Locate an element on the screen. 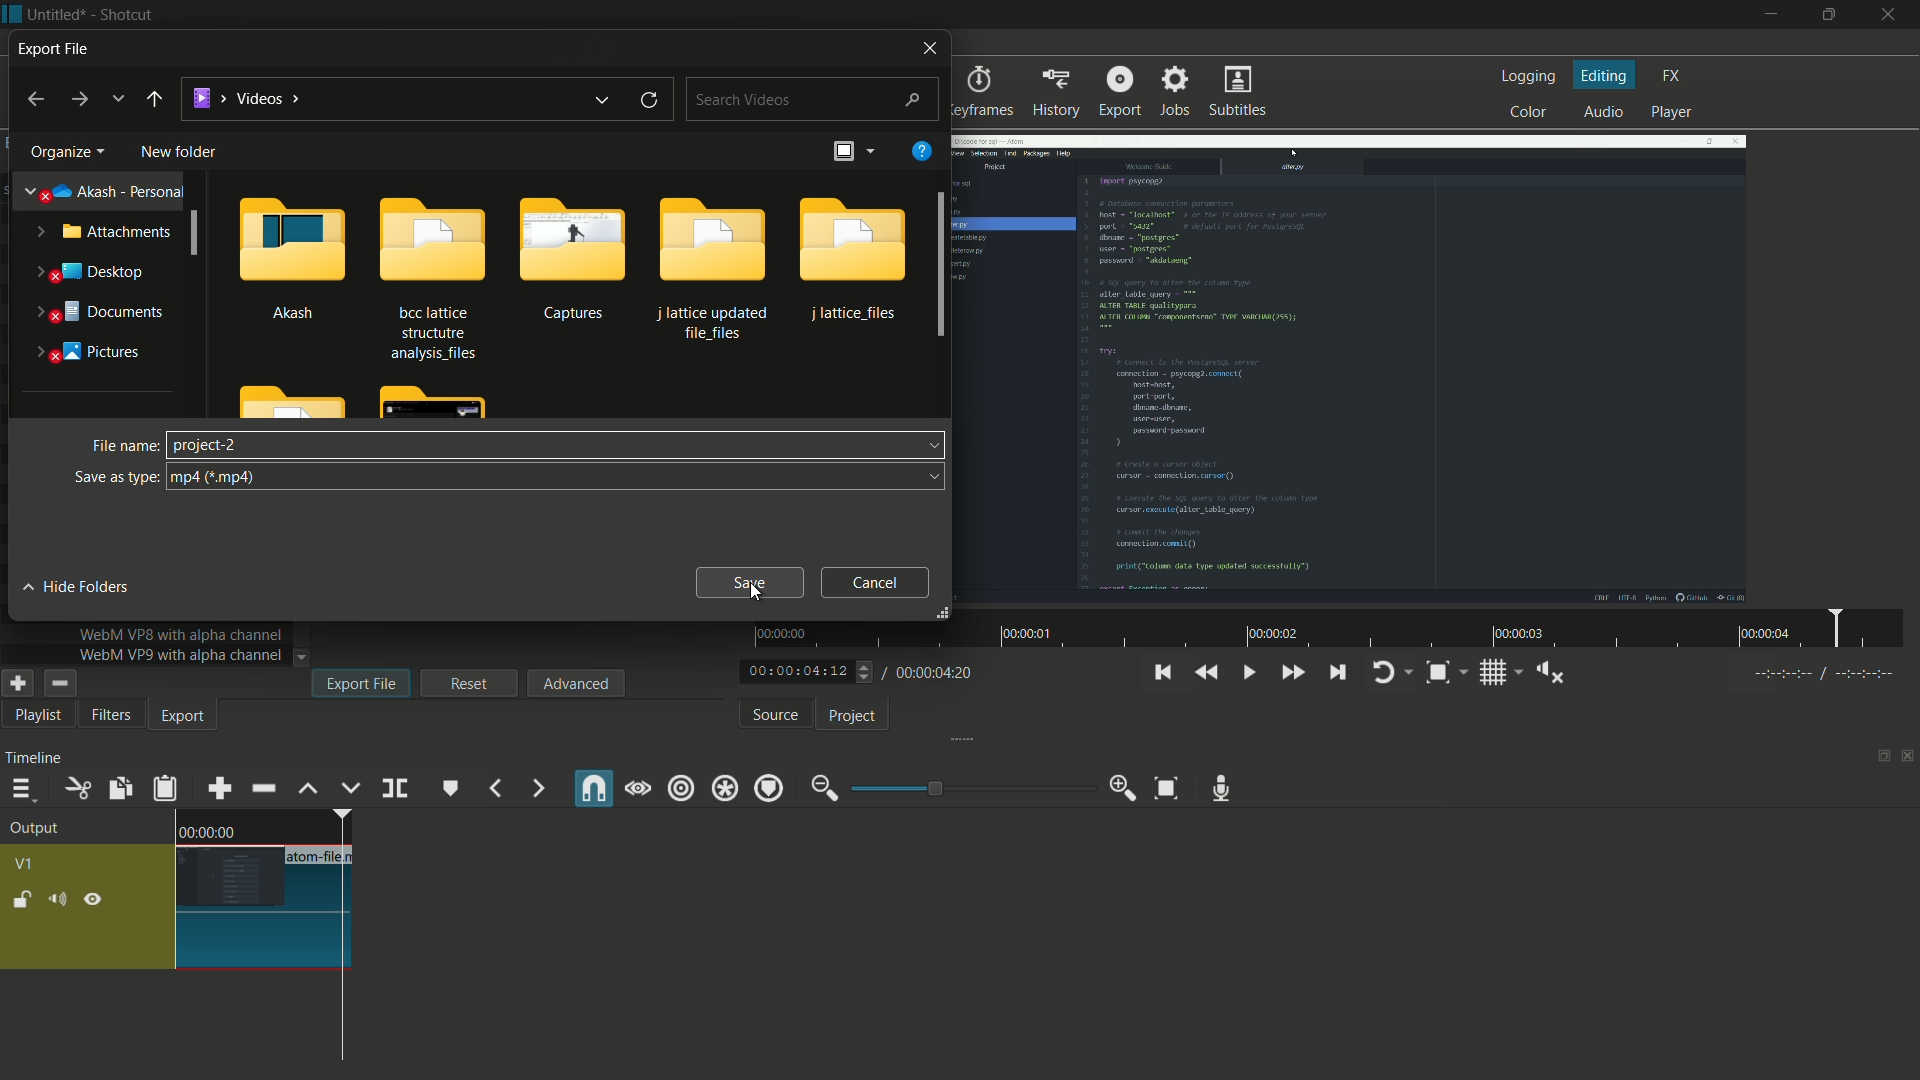 Image resolution: width=1920 pixels, height=1080 pixels. project name is located at coordinates (57, 14).